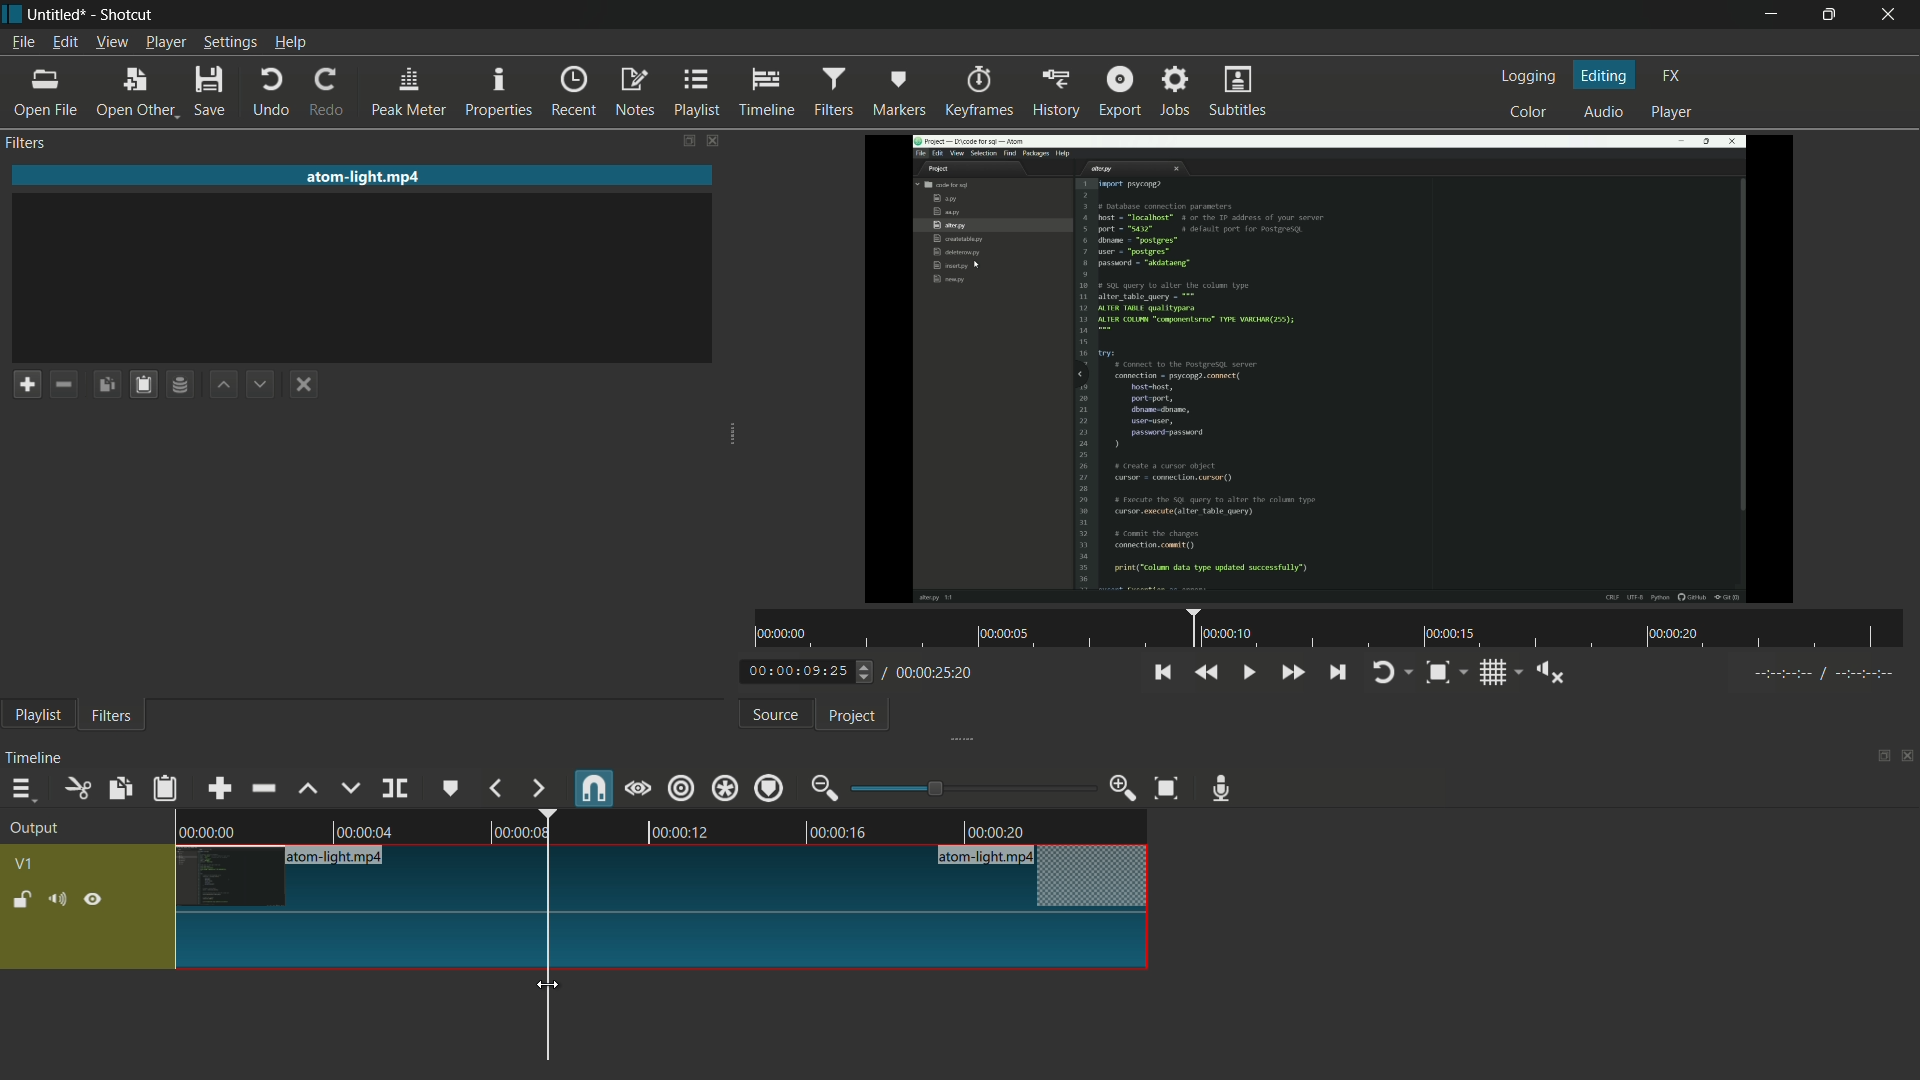 Image resolution: width=1920 pixels, height=1080 pixels. Describe the element at coordinates (112, 717) in the screenshot. I see `filters` at that location.